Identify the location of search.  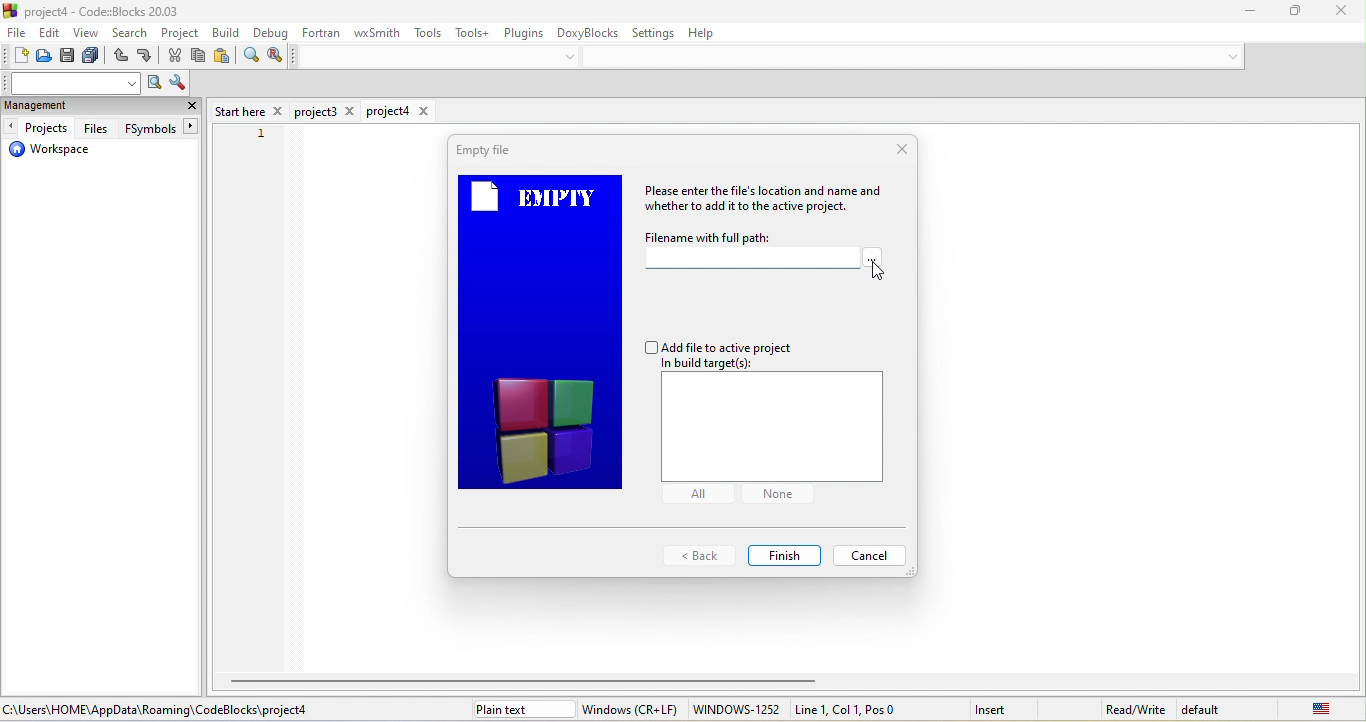
(132, 35).